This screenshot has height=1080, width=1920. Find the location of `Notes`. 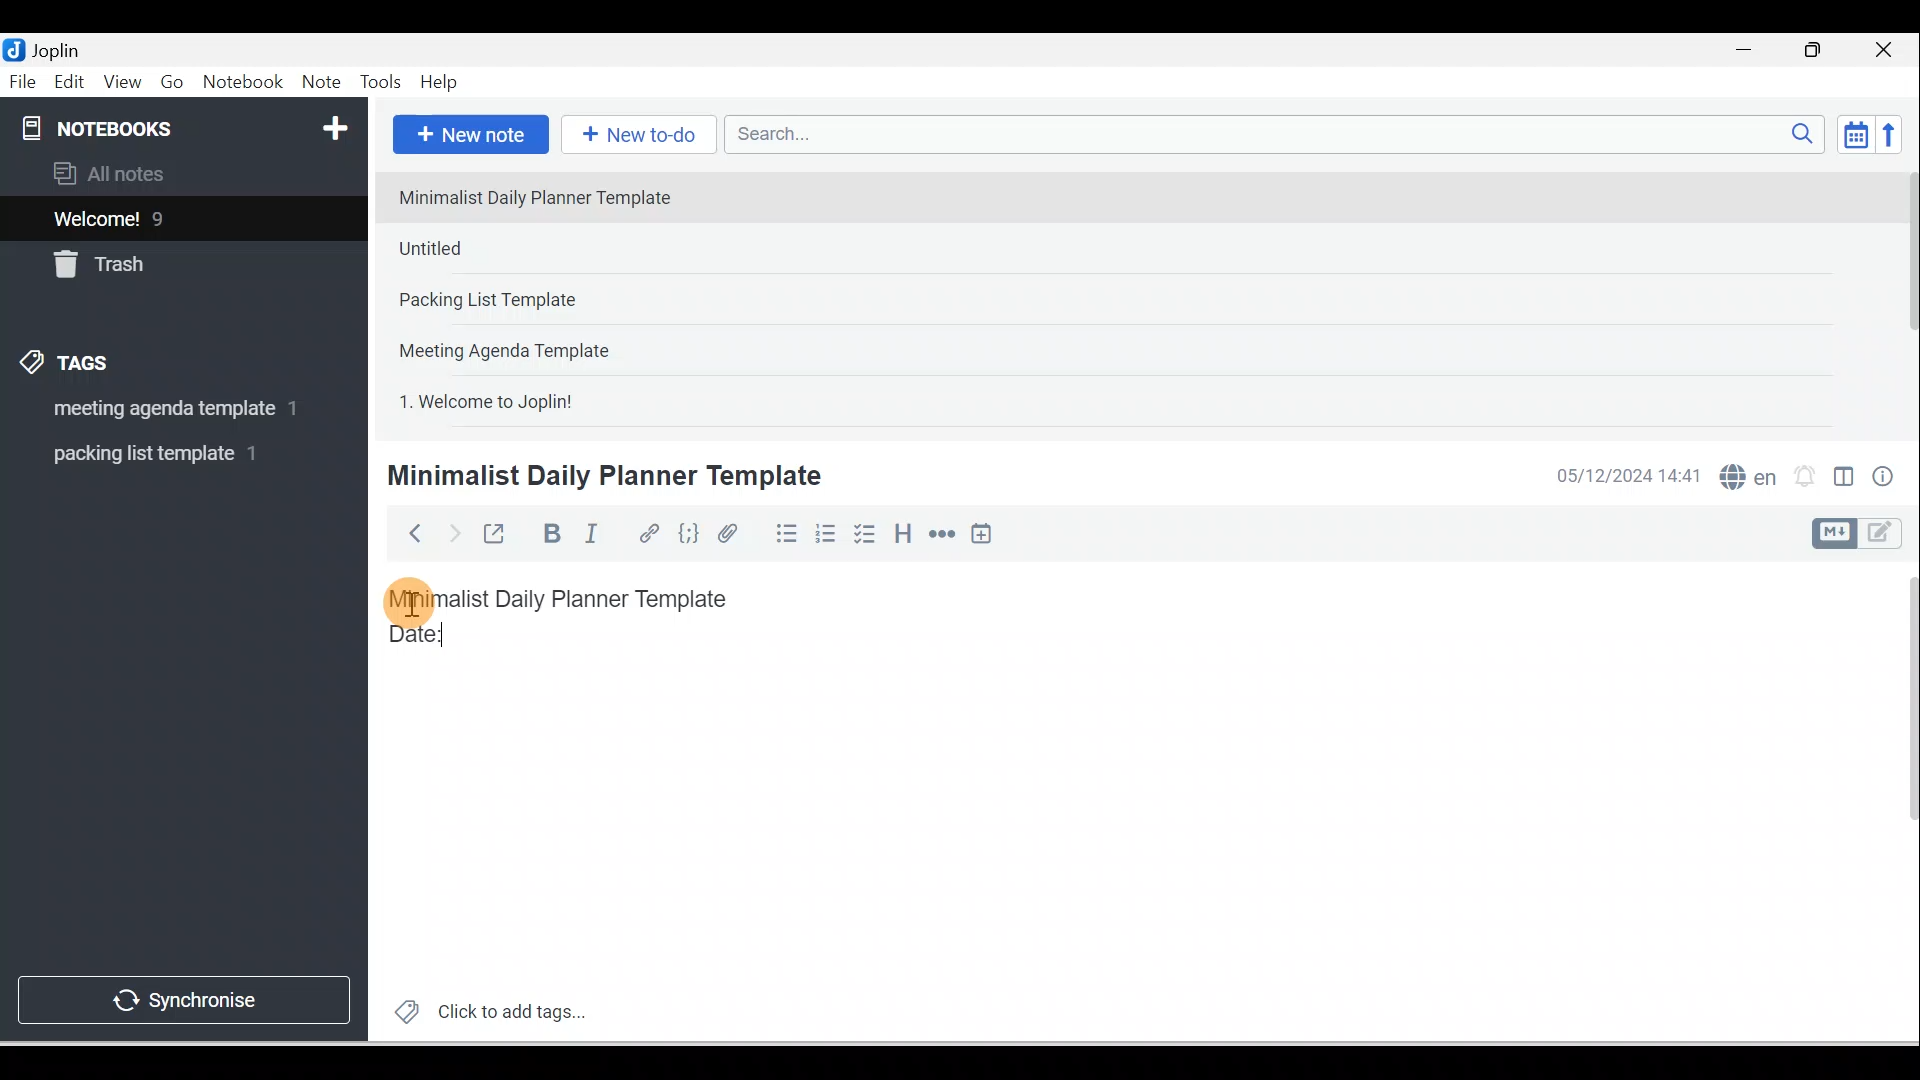

Notes is located at coordinates (169, 214).